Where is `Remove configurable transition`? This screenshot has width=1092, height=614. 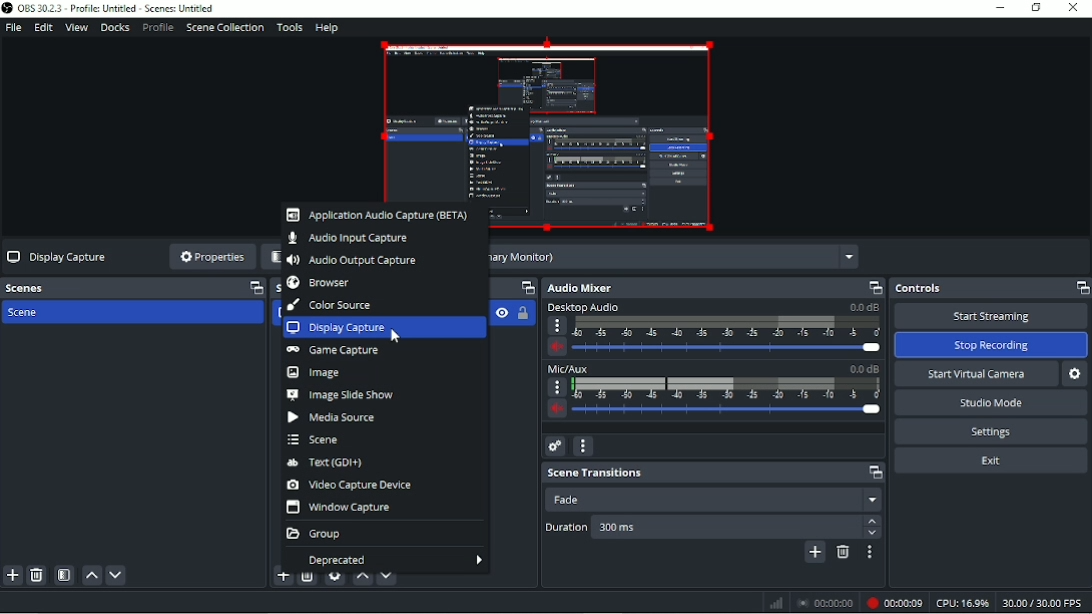
Remove configurable transition is located at coordinates (842, 552).